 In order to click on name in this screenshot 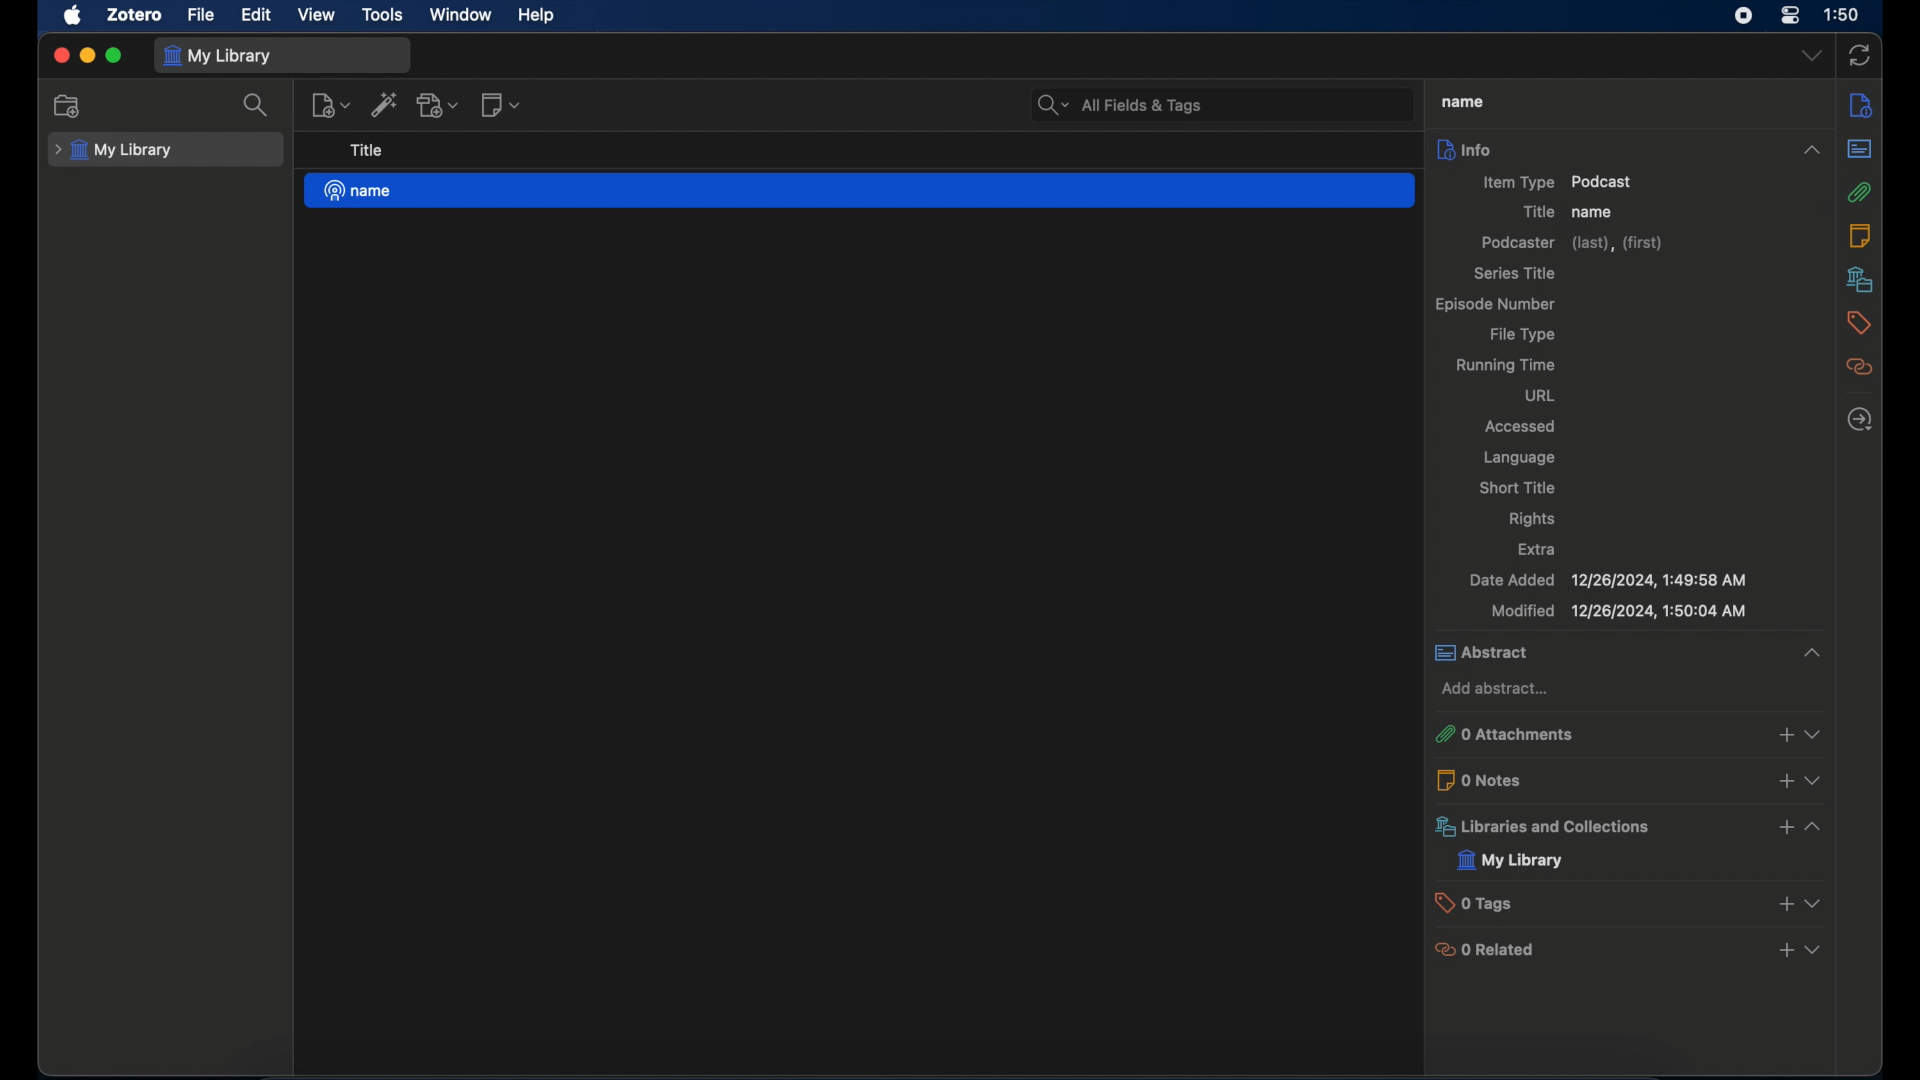, I will do `click(1595, 213)`.